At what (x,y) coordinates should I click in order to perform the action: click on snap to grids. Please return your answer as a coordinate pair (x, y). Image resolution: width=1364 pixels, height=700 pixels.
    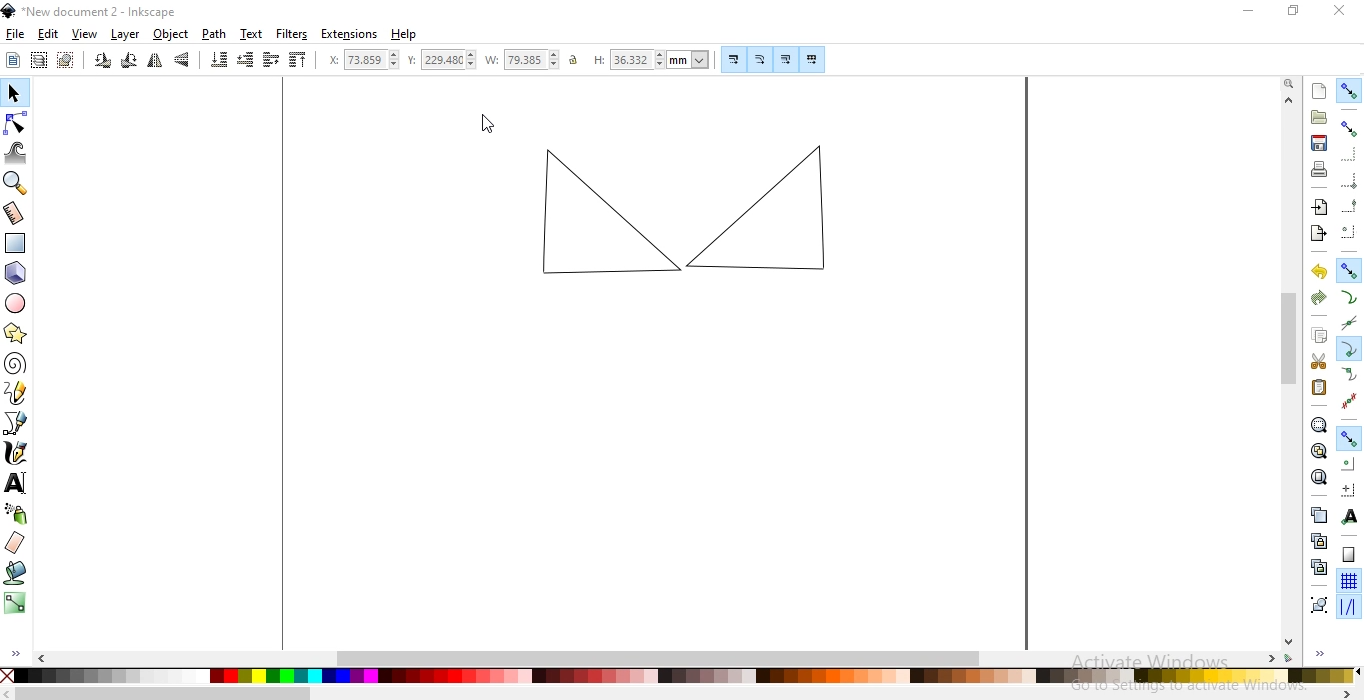
    Looking at the image, I should click on (1348, 581).